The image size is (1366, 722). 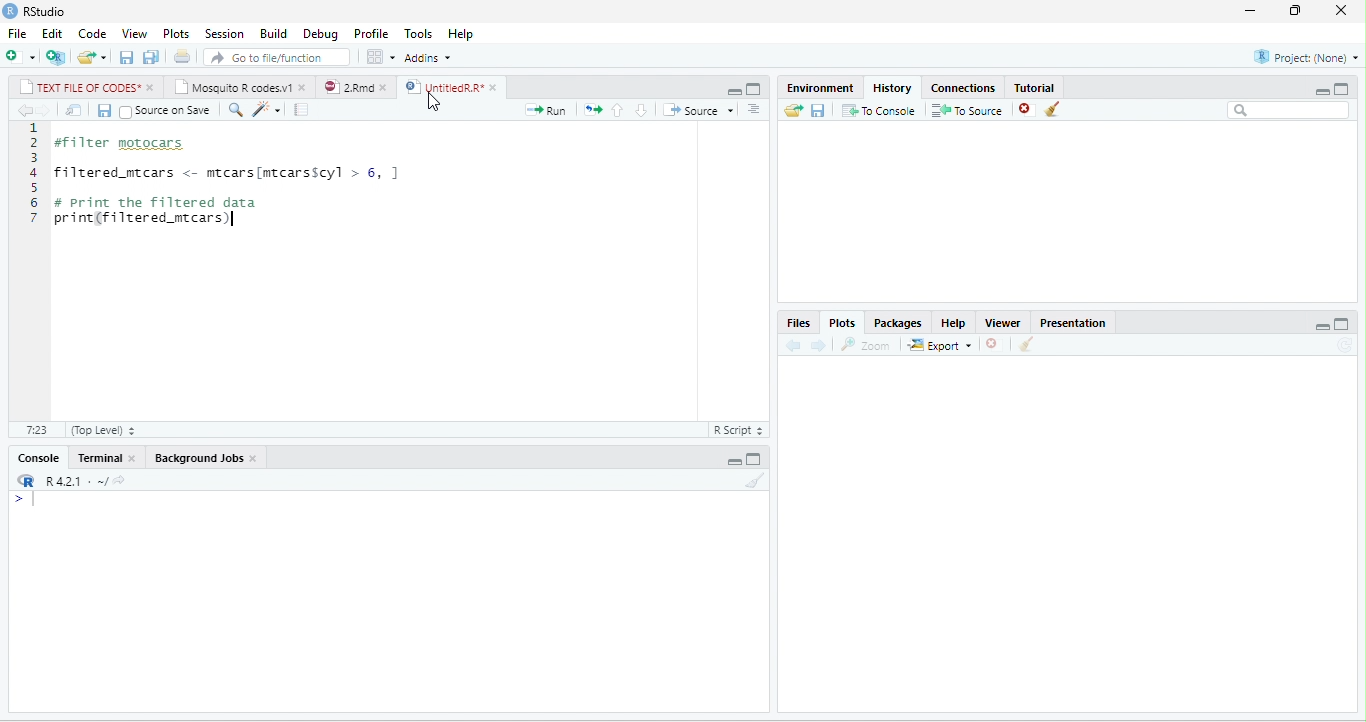 I want to click on back, so click(x=26, y=110).